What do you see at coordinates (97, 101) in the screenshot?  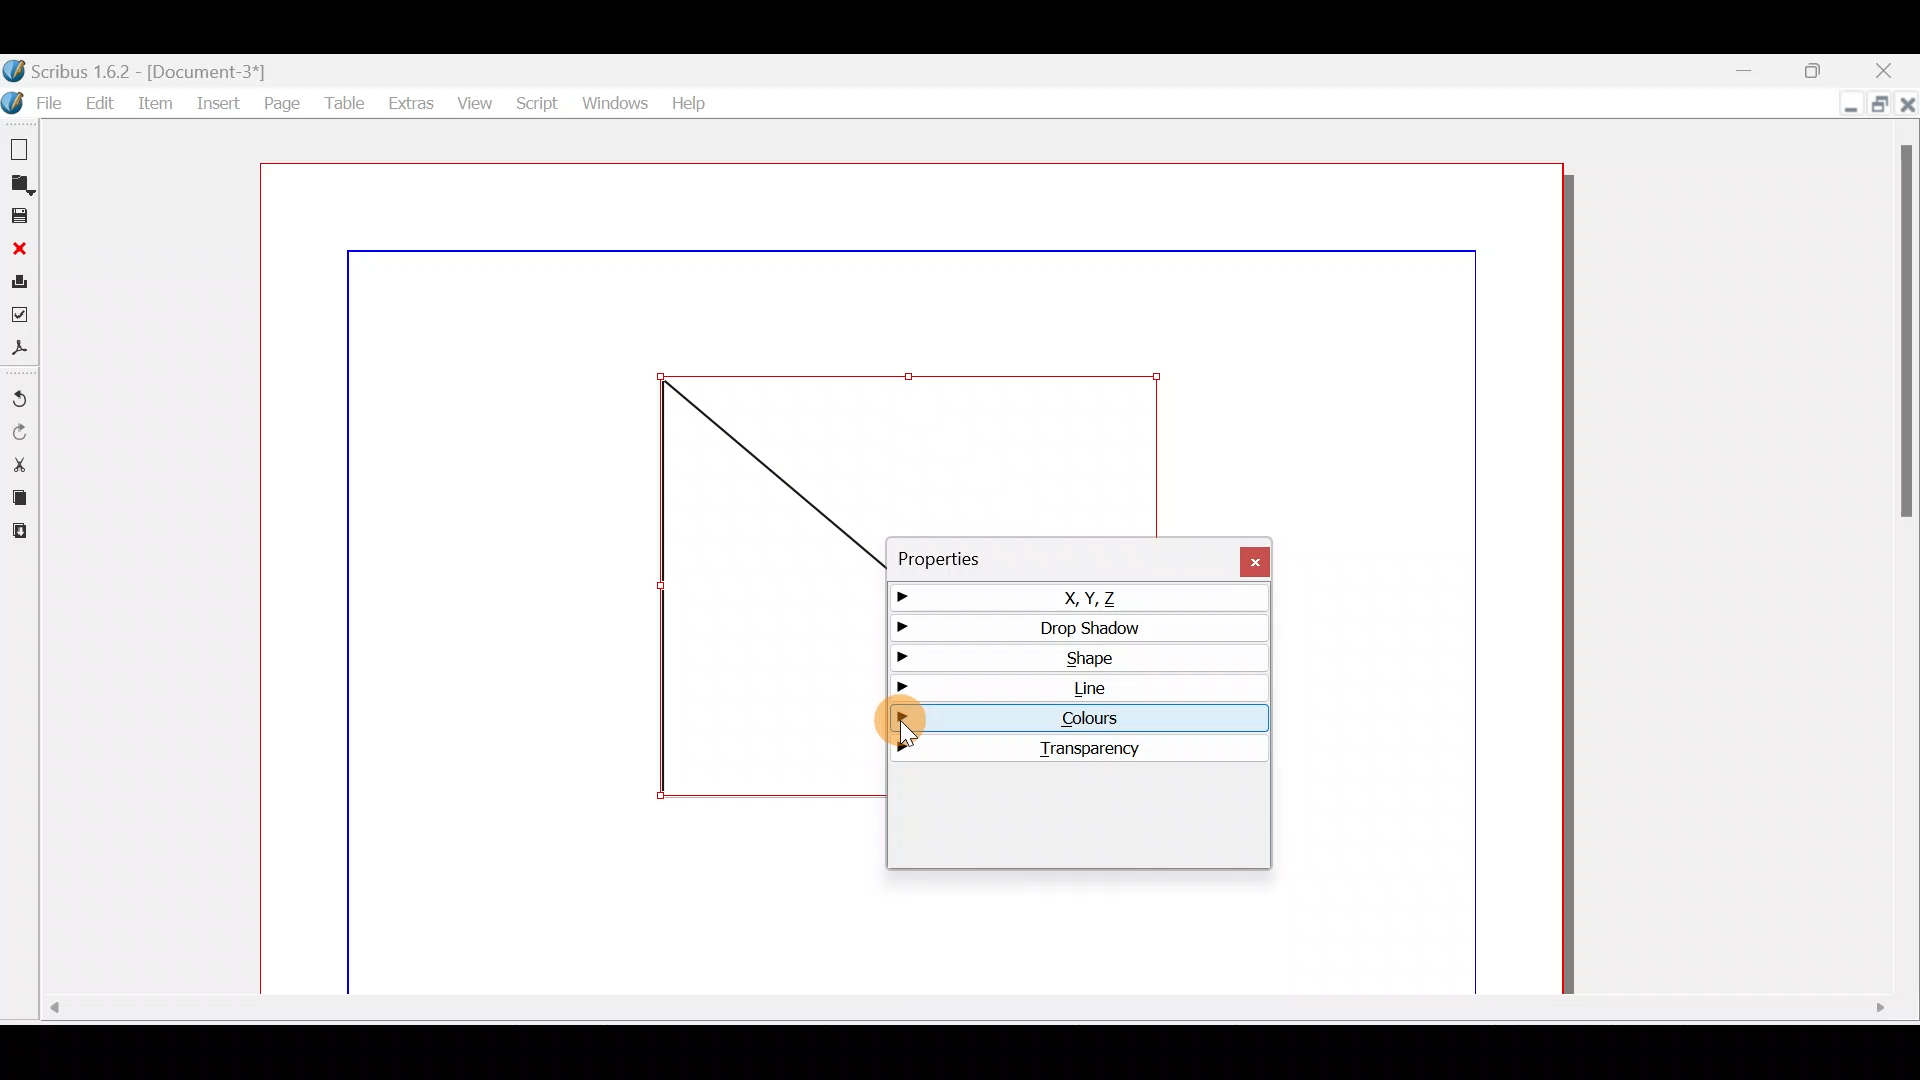 I see `Edit` at bounding box center [97, 101].